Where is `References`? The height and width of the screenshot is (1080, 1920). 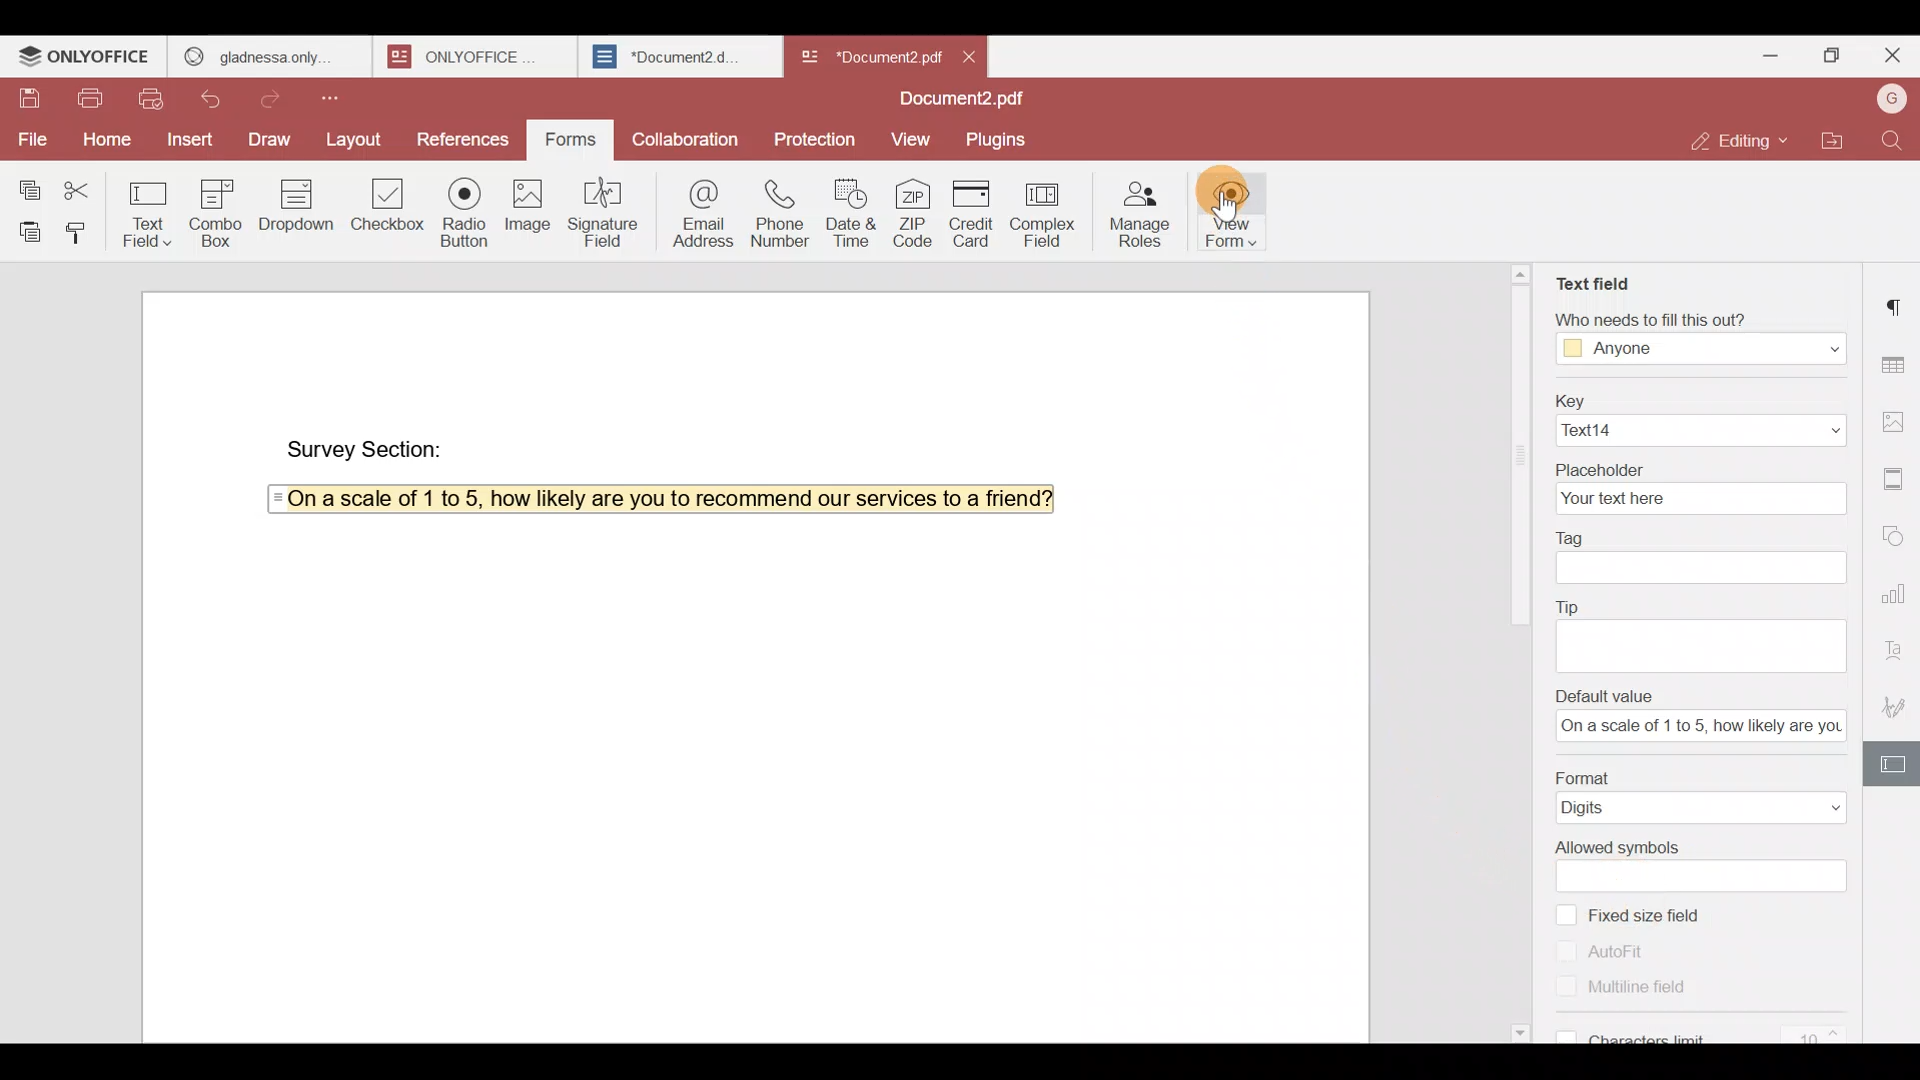 References is located at coordinates (461, 134).